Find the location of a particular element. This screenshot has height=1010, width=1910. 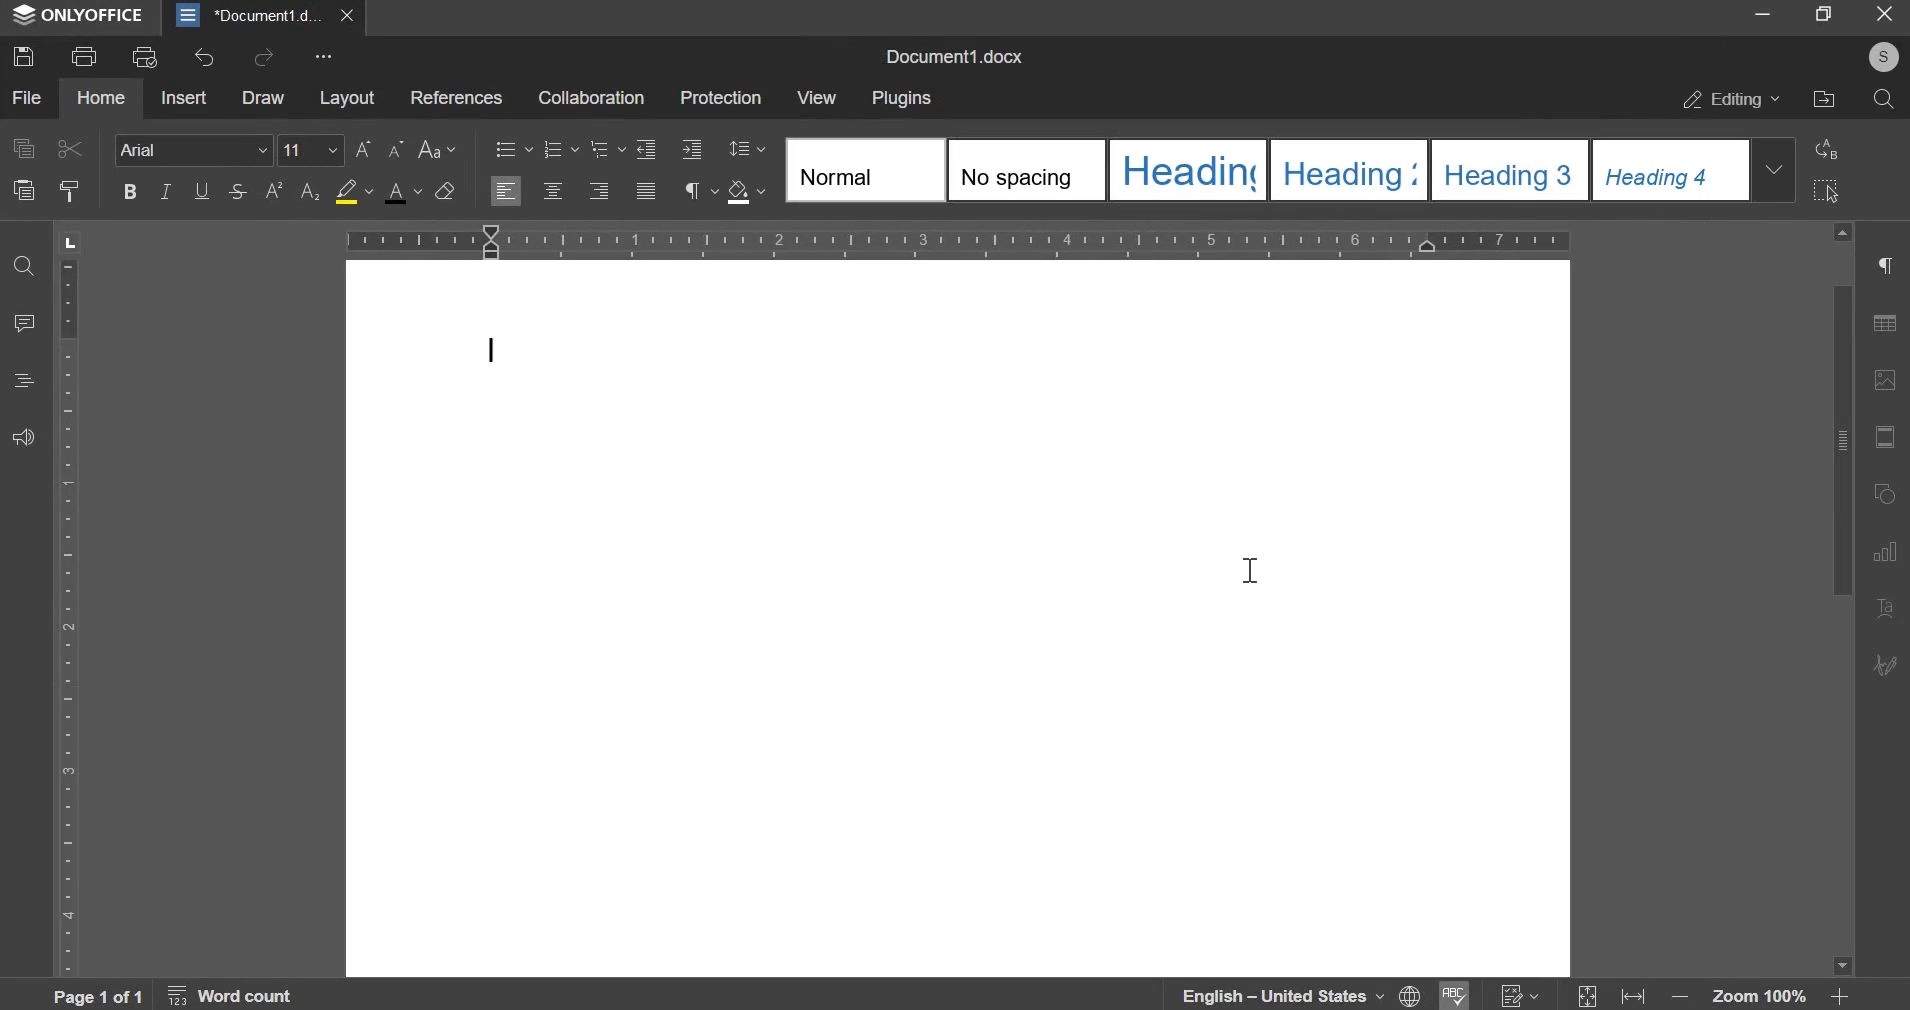

Increase zoom is located at coordinates (1840, 998).